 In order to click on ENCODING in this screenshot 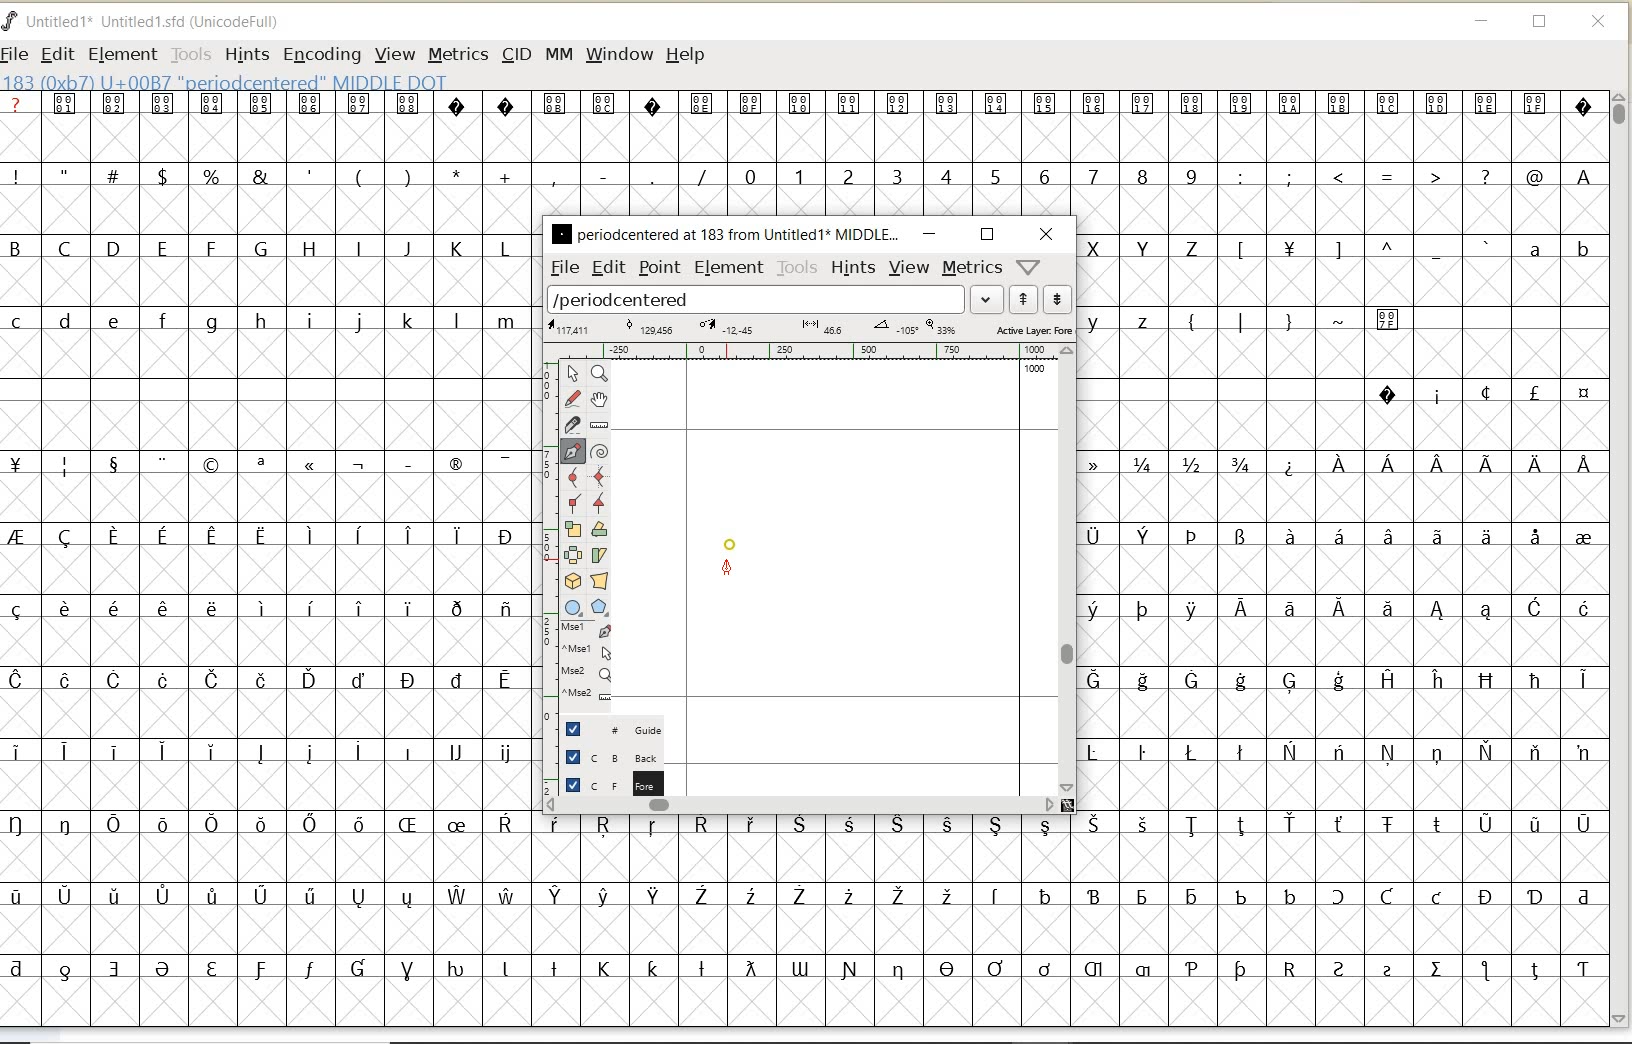, I will do `click(322, 56)`.